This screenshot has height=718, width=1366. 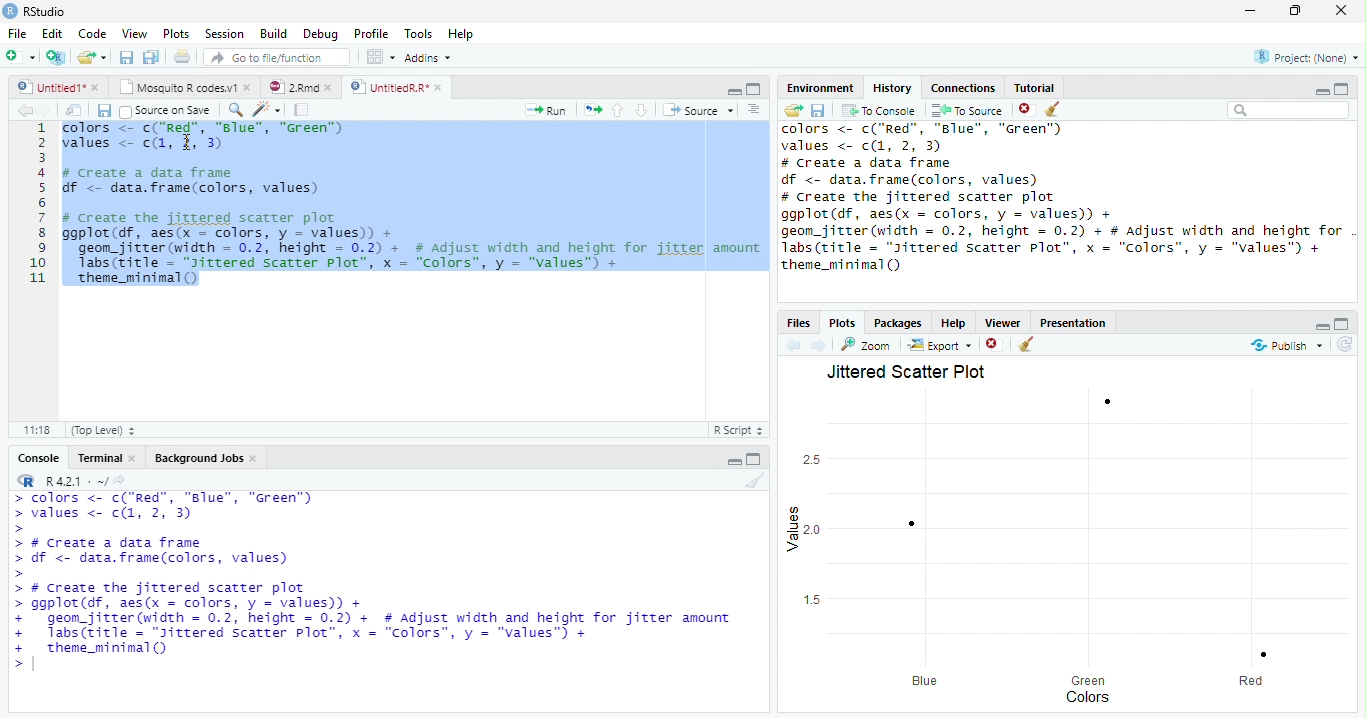 I want to click on Maximize, so click(x=754, y=458).